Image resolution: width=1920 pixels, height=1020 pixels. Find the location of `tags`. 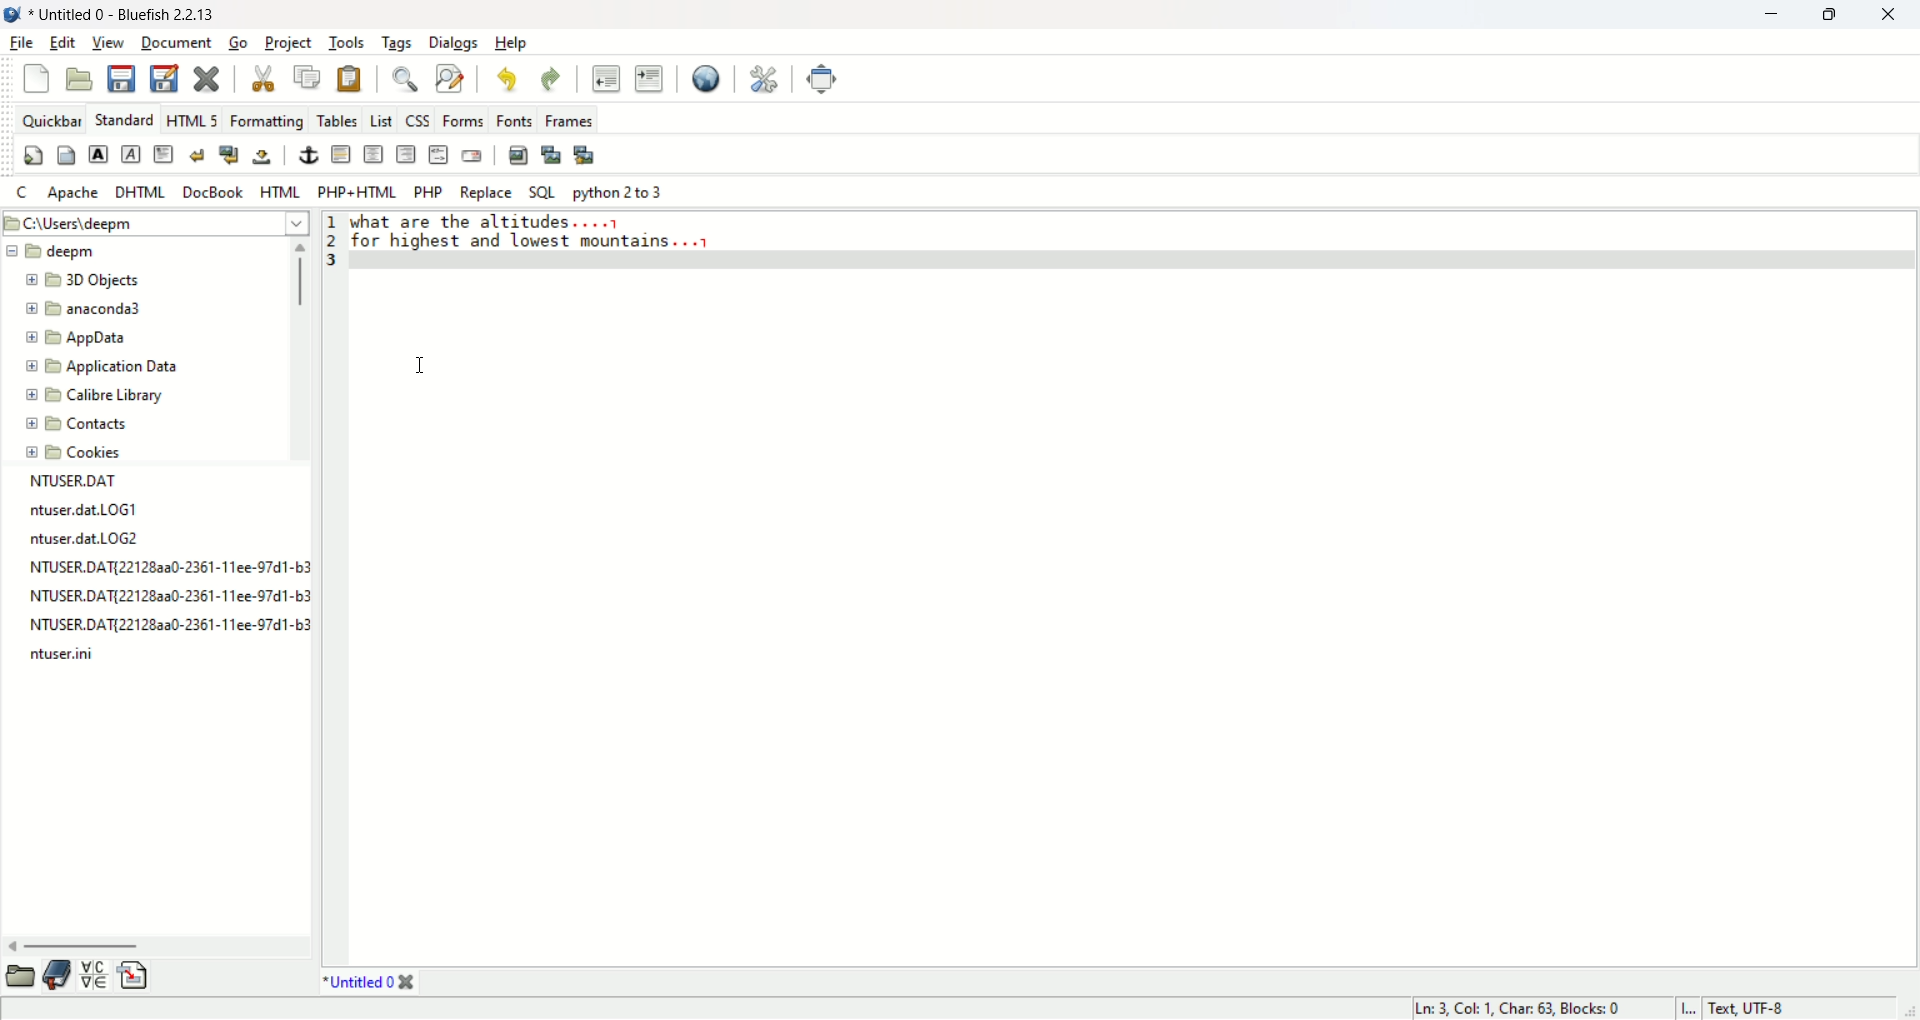

tags is located at coordinates (398, 43).